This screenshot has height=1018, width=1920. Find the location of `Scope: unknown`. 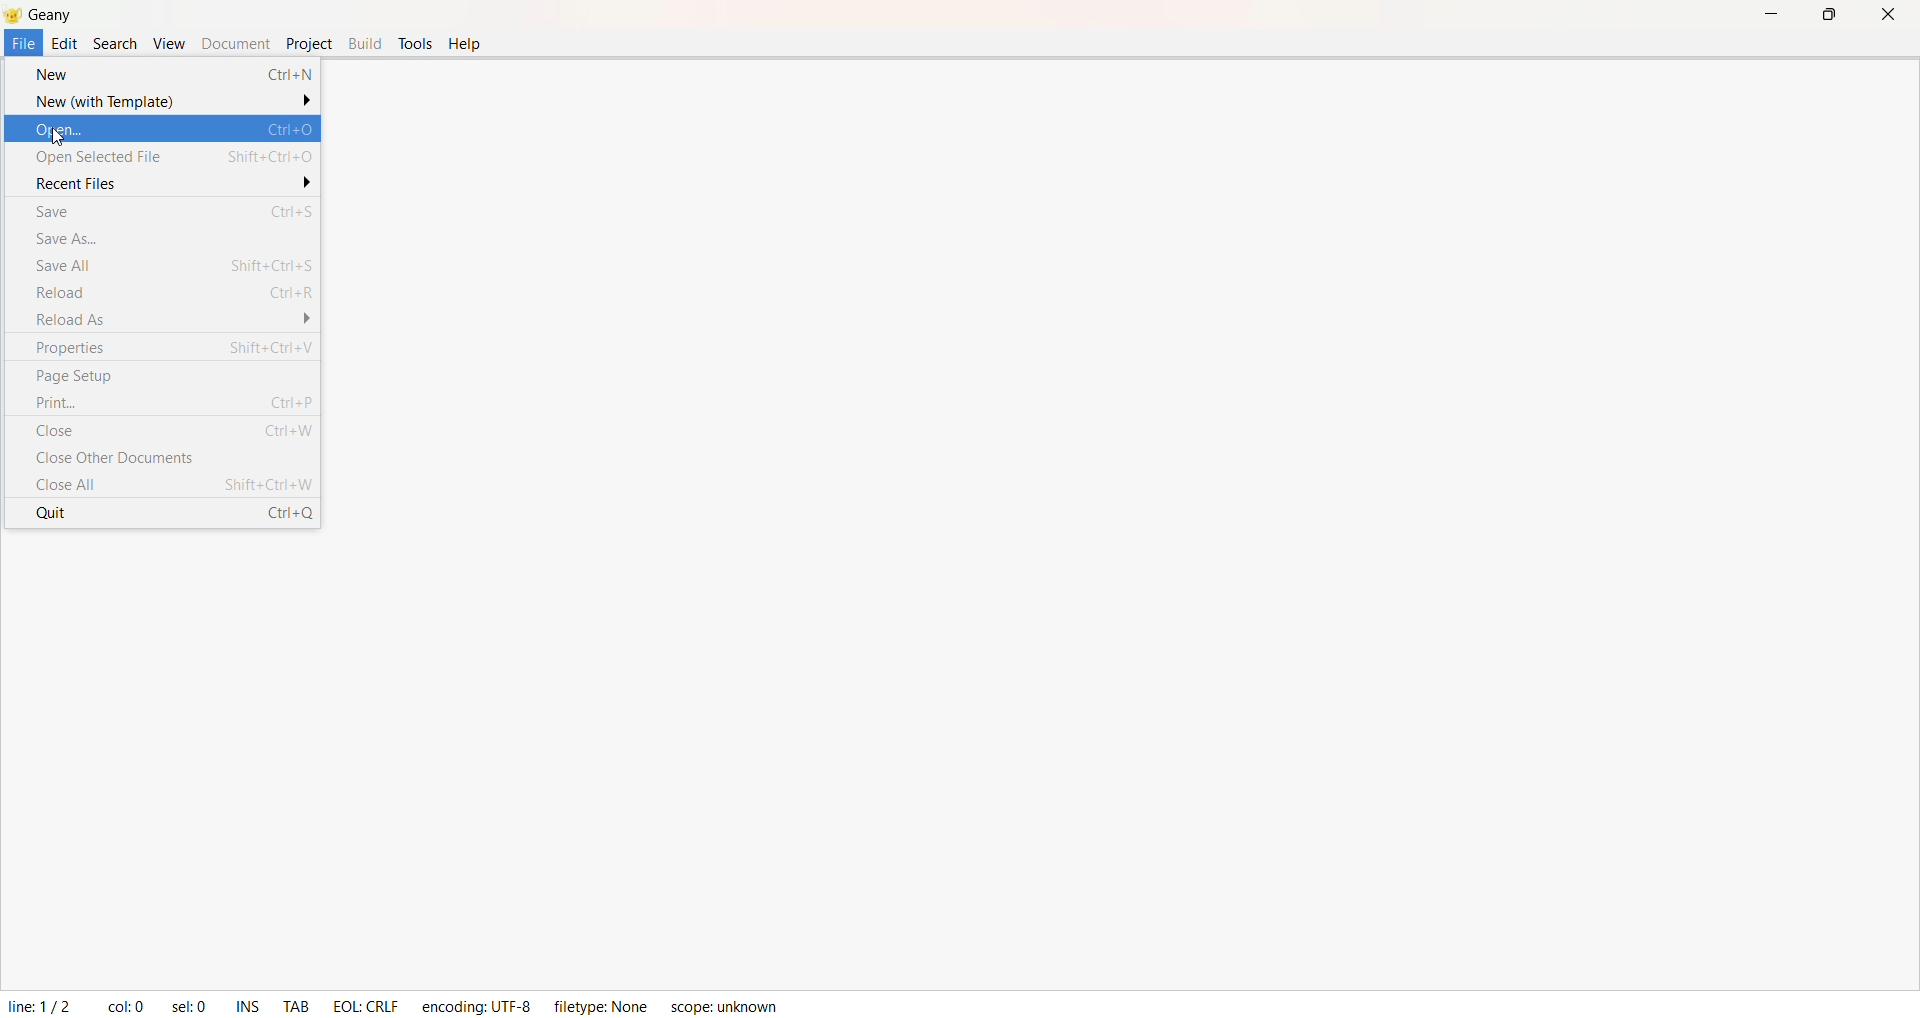

Scope: unknown is located at coordinates (723, 1008).